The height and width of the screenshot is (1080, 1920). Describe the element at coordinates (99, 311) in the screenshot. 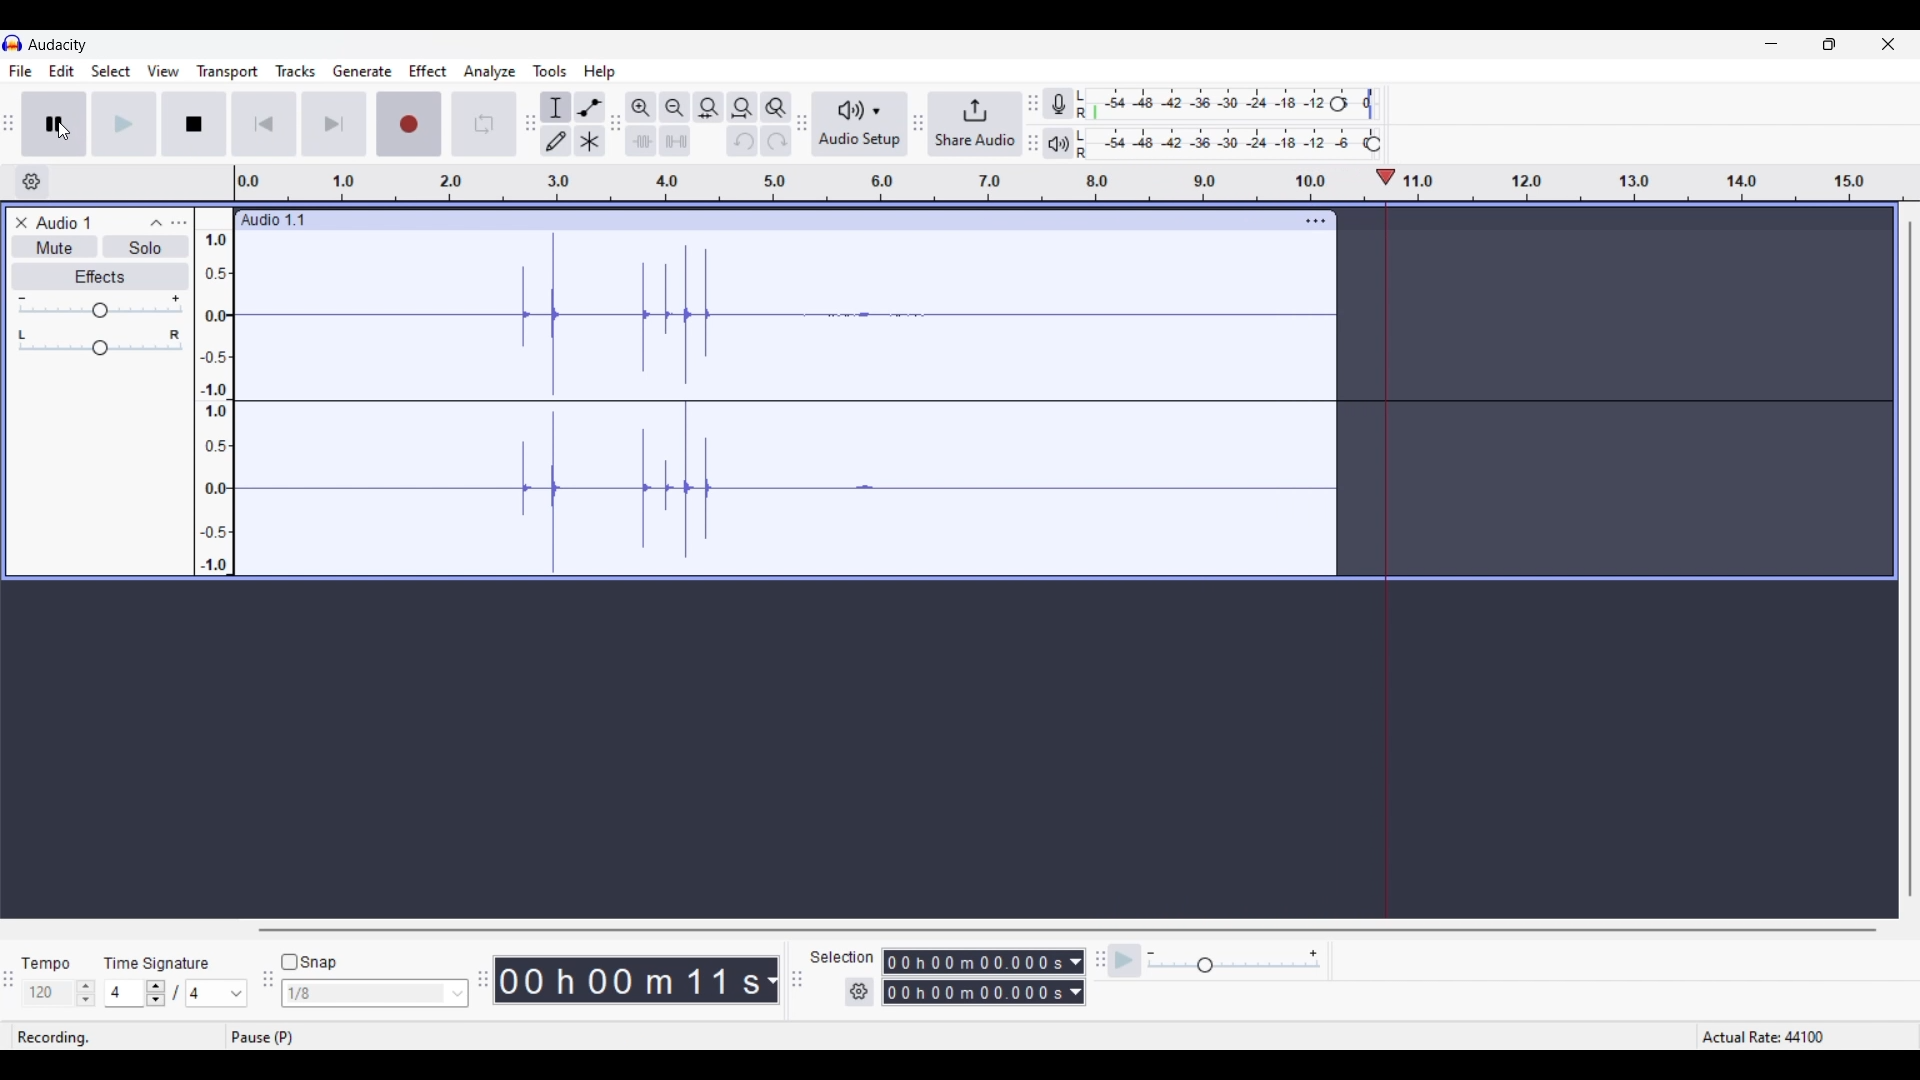

I see `Change gain` at that location.